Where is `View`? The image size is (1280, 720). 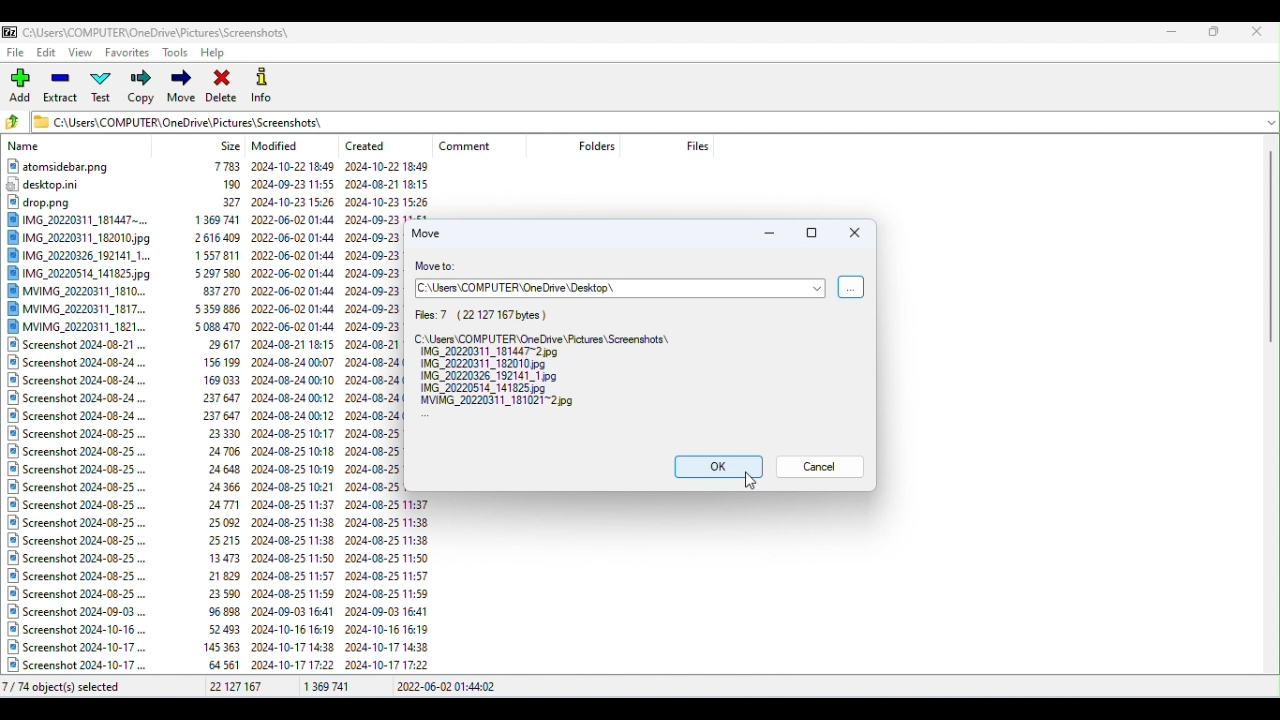
View is located at coordinates (83, 54).